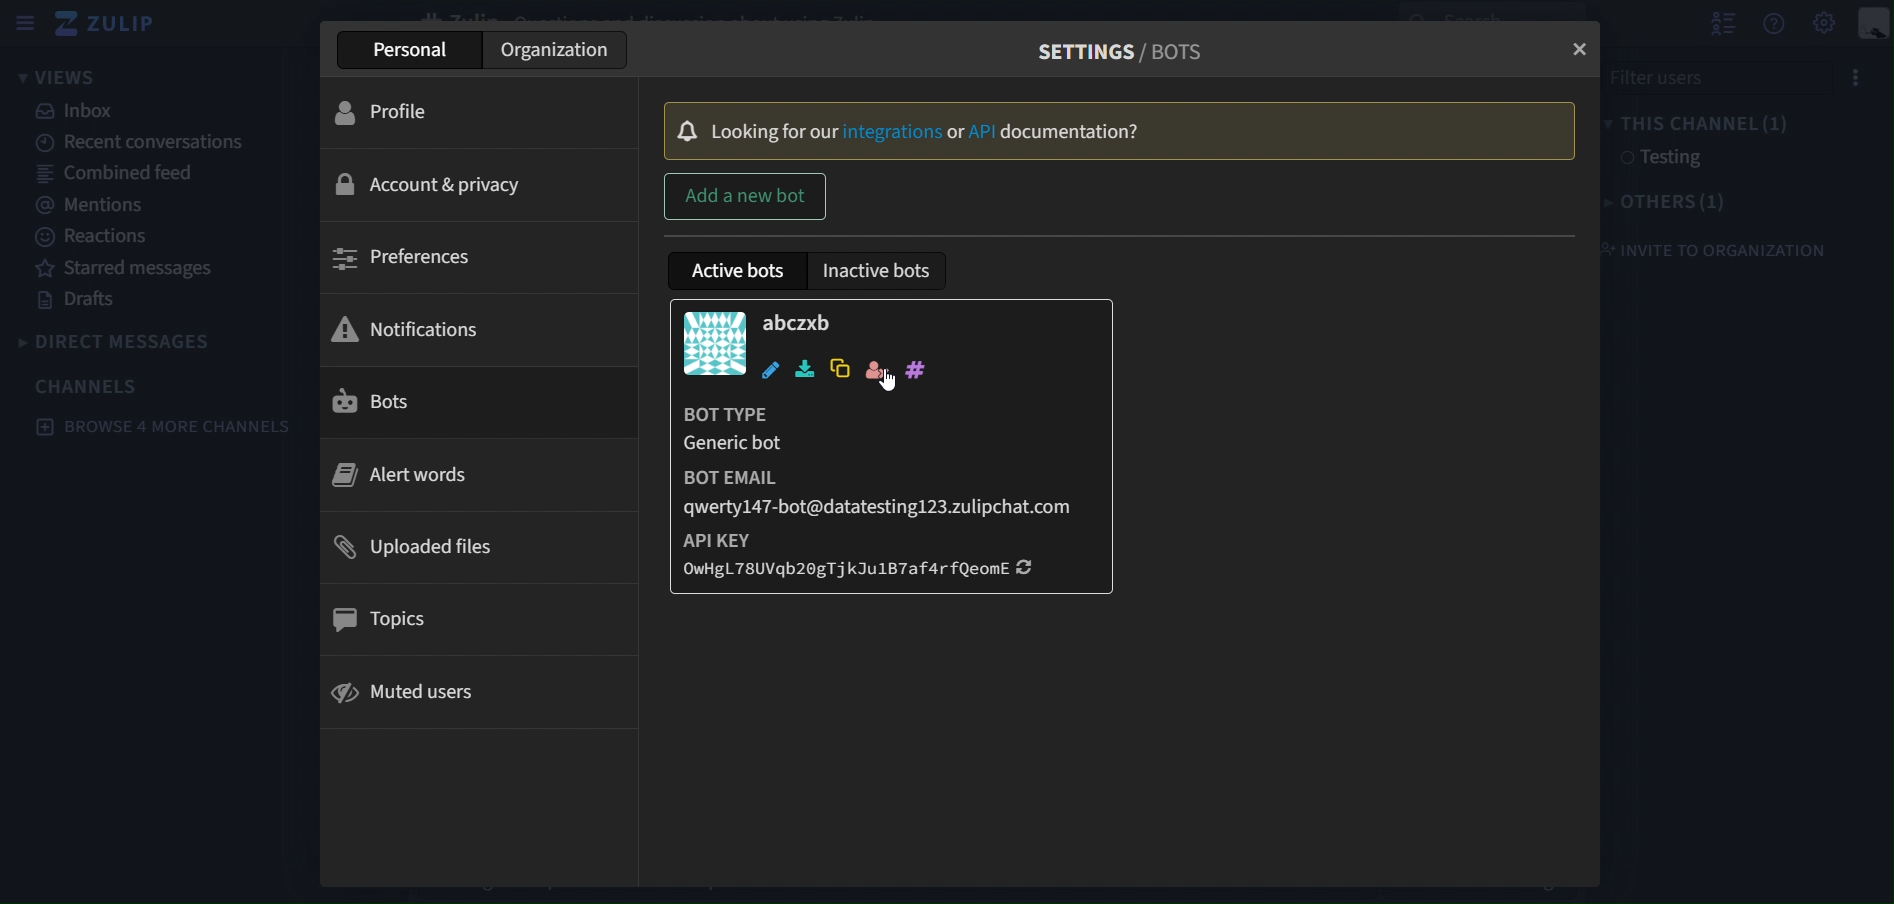 The height and width of the screenshot is (904, 1894). What do you see at coordinates (746, 194) in the screenshot?
I see `add a new bot` at bounding box center [746, 194].